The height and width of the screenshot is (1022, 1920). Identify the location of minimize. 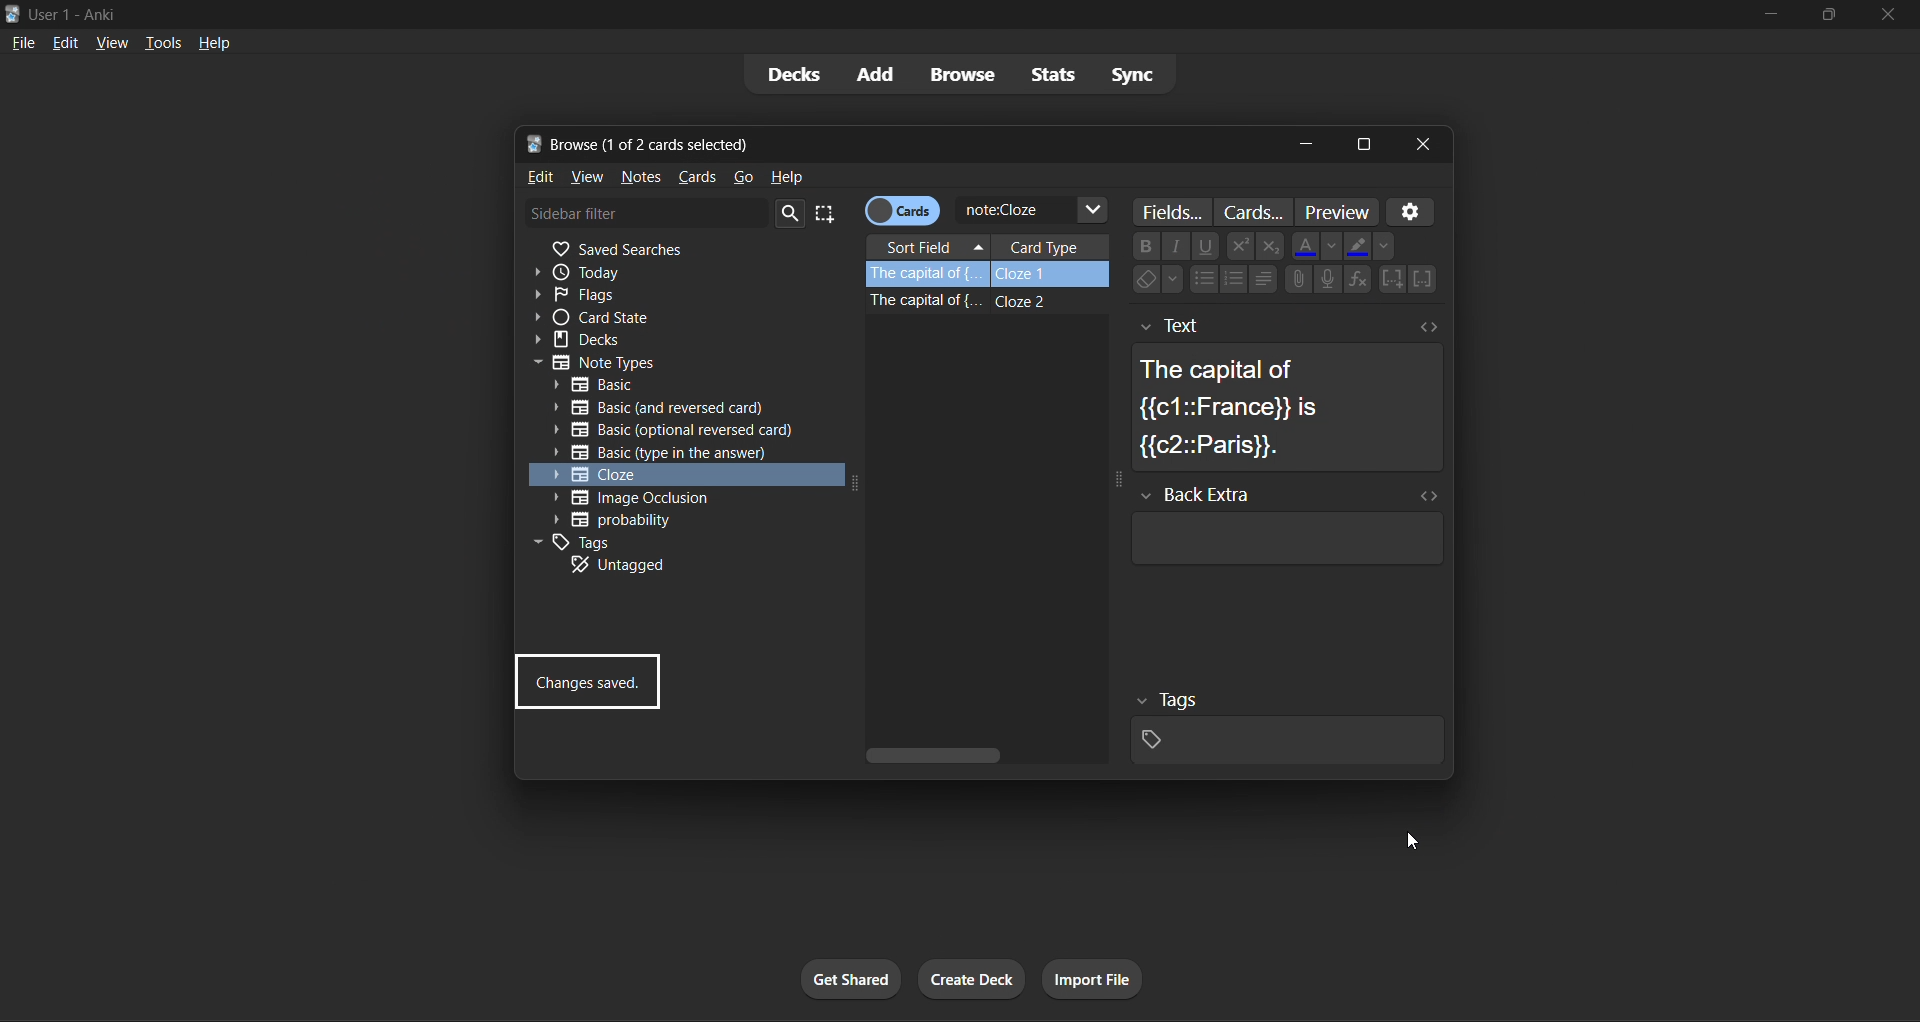
(1304, 143).